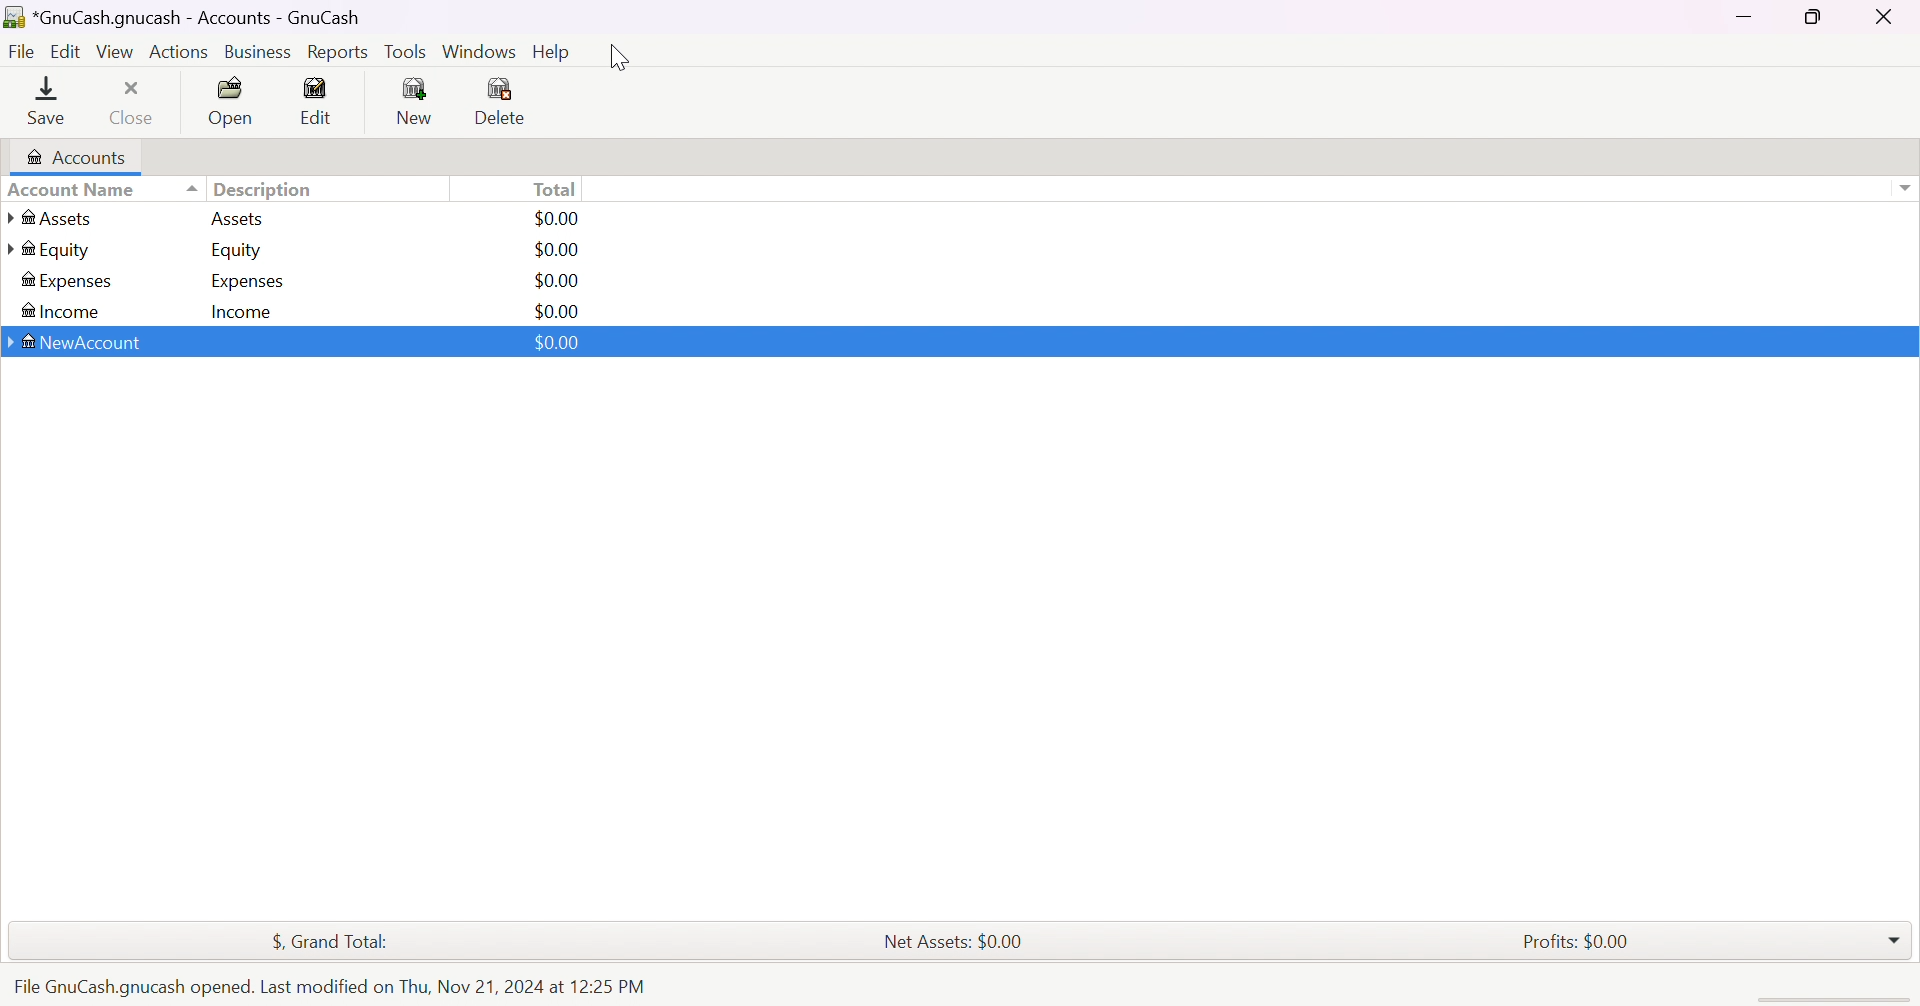 This screenshot has width=1920, height=1006. I want to click on $0.00, so click(557, 343).